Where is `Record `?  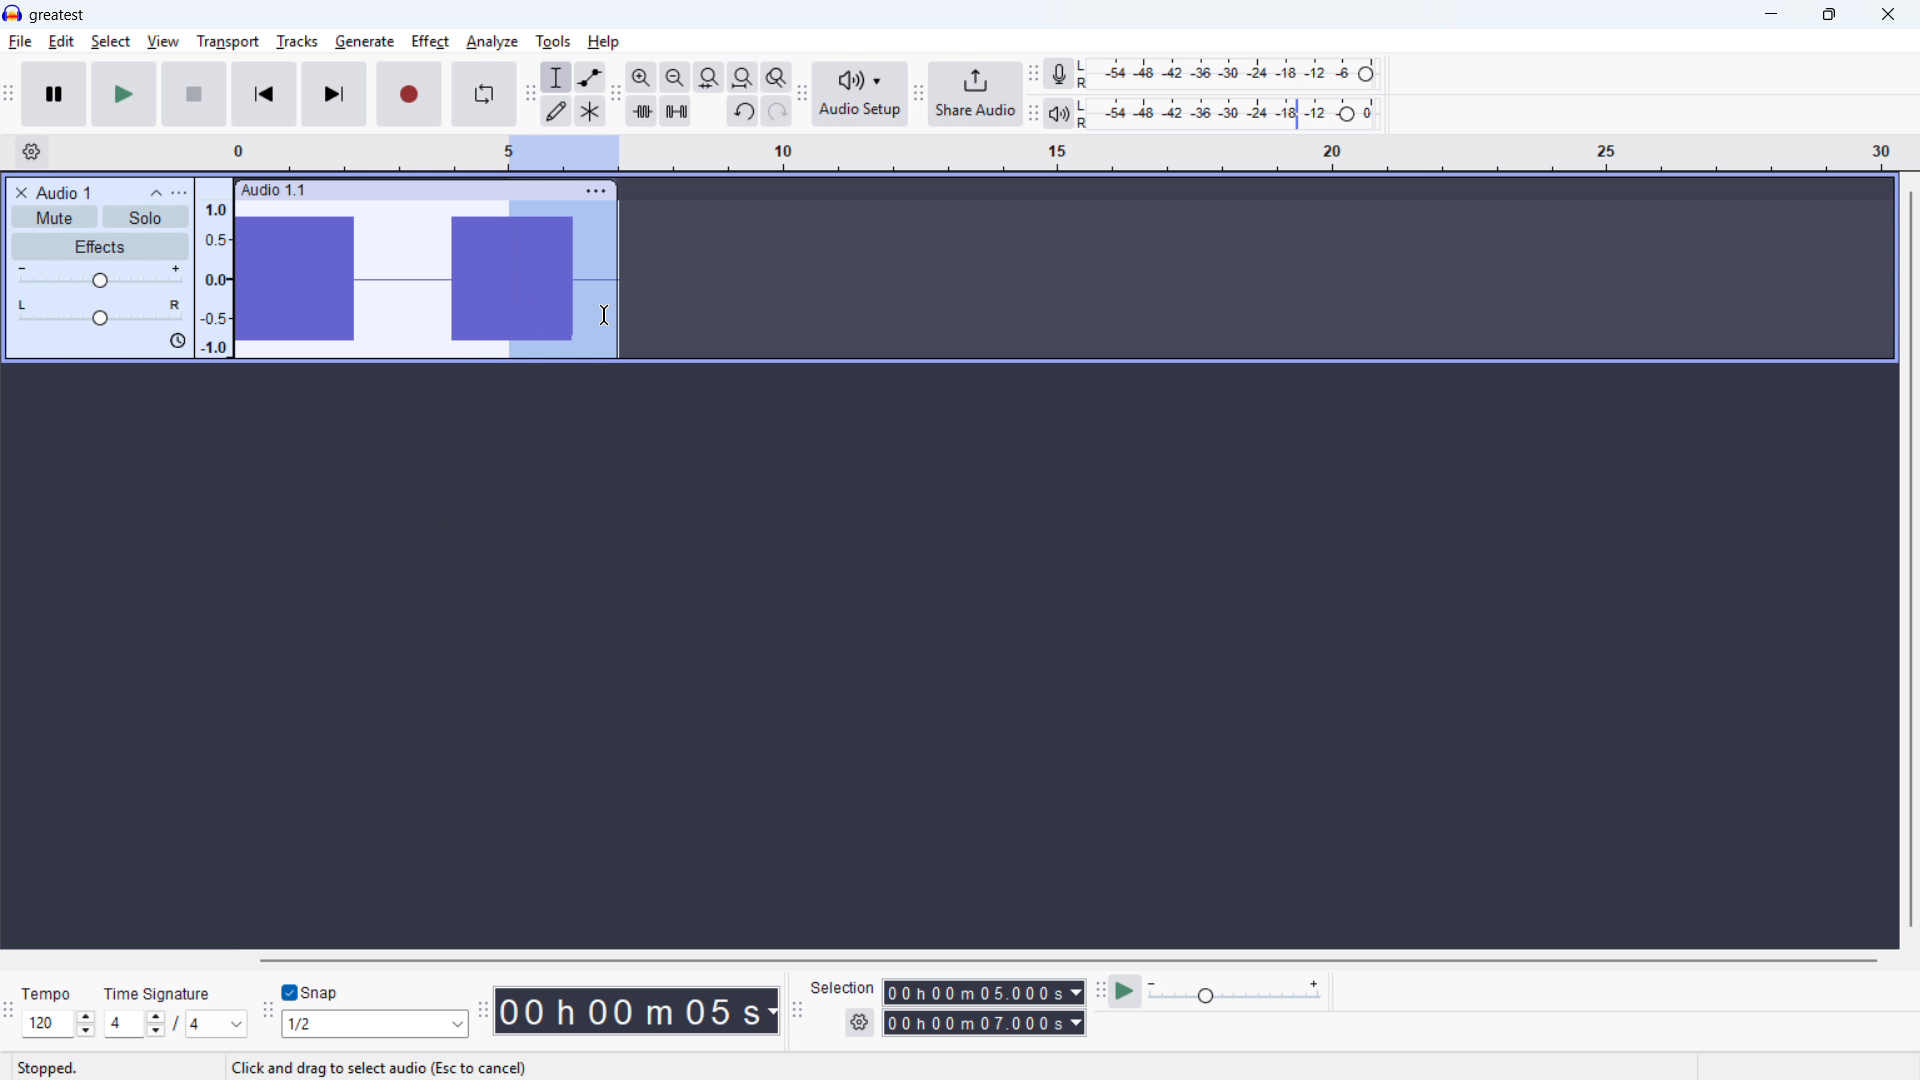
Record  is located at coordinates (409, 94).